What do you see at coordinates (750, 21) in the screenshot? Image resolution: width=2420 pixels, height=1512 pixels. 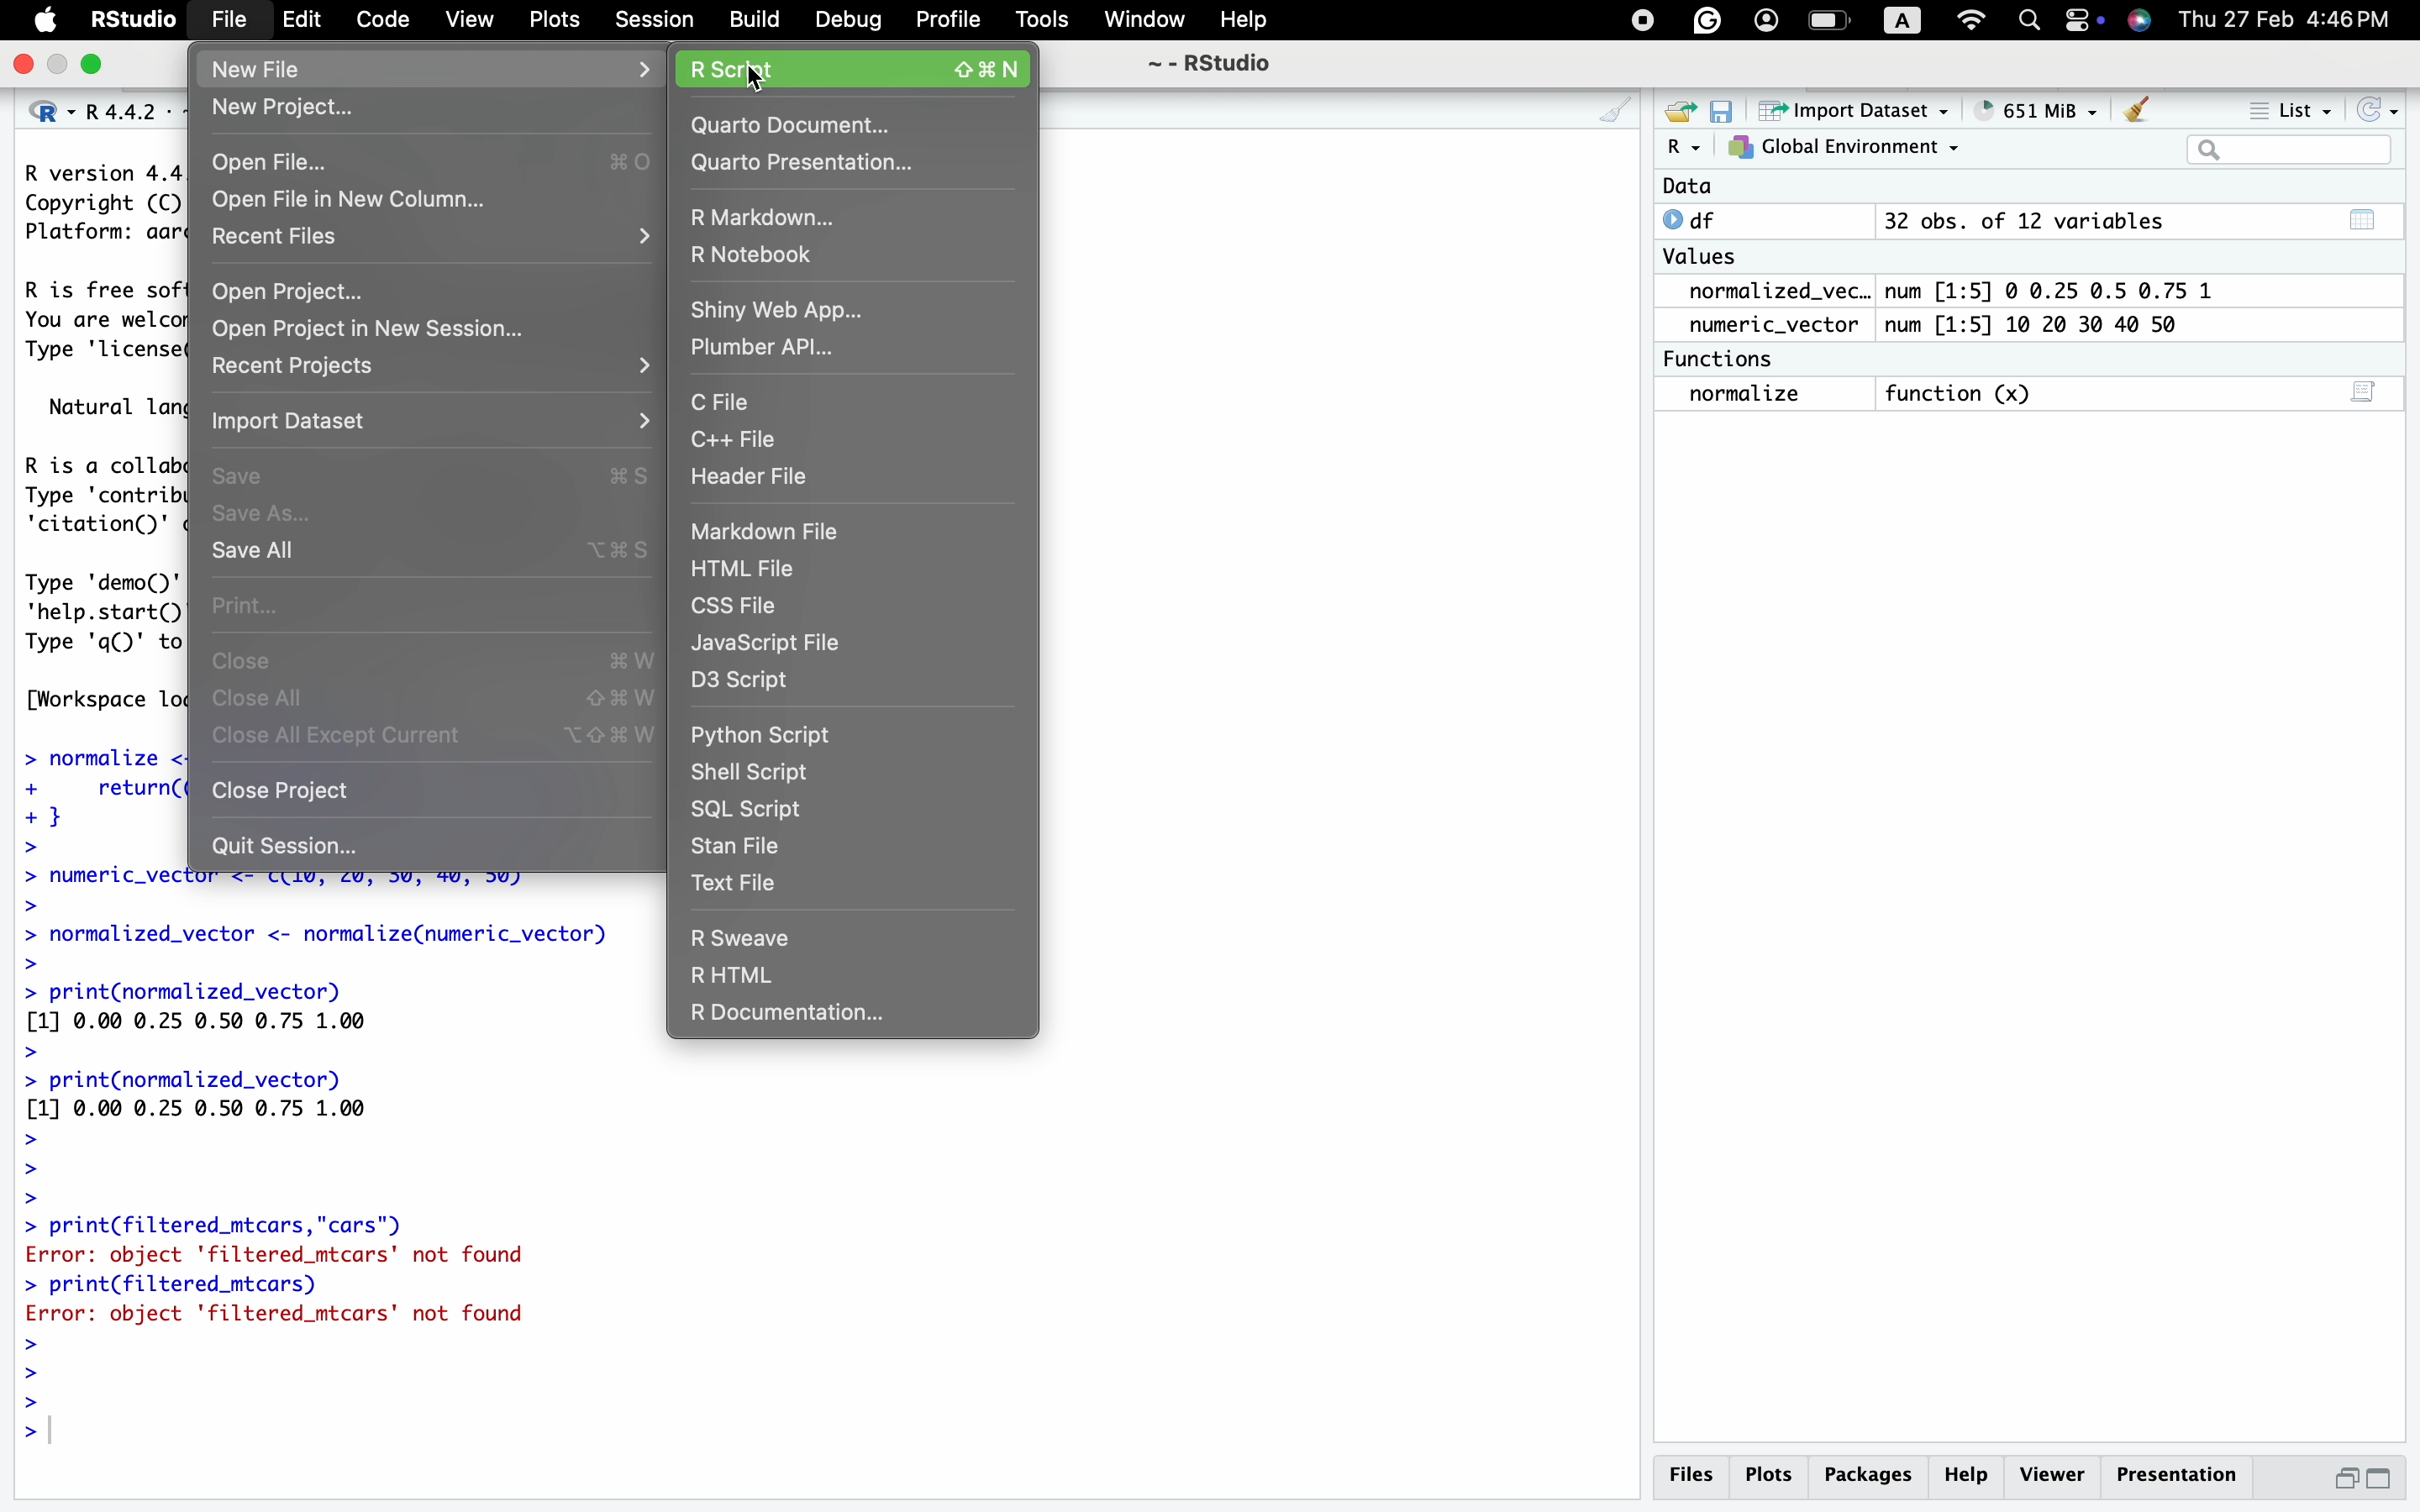 I see `Build` at bounding box center [750, 21].